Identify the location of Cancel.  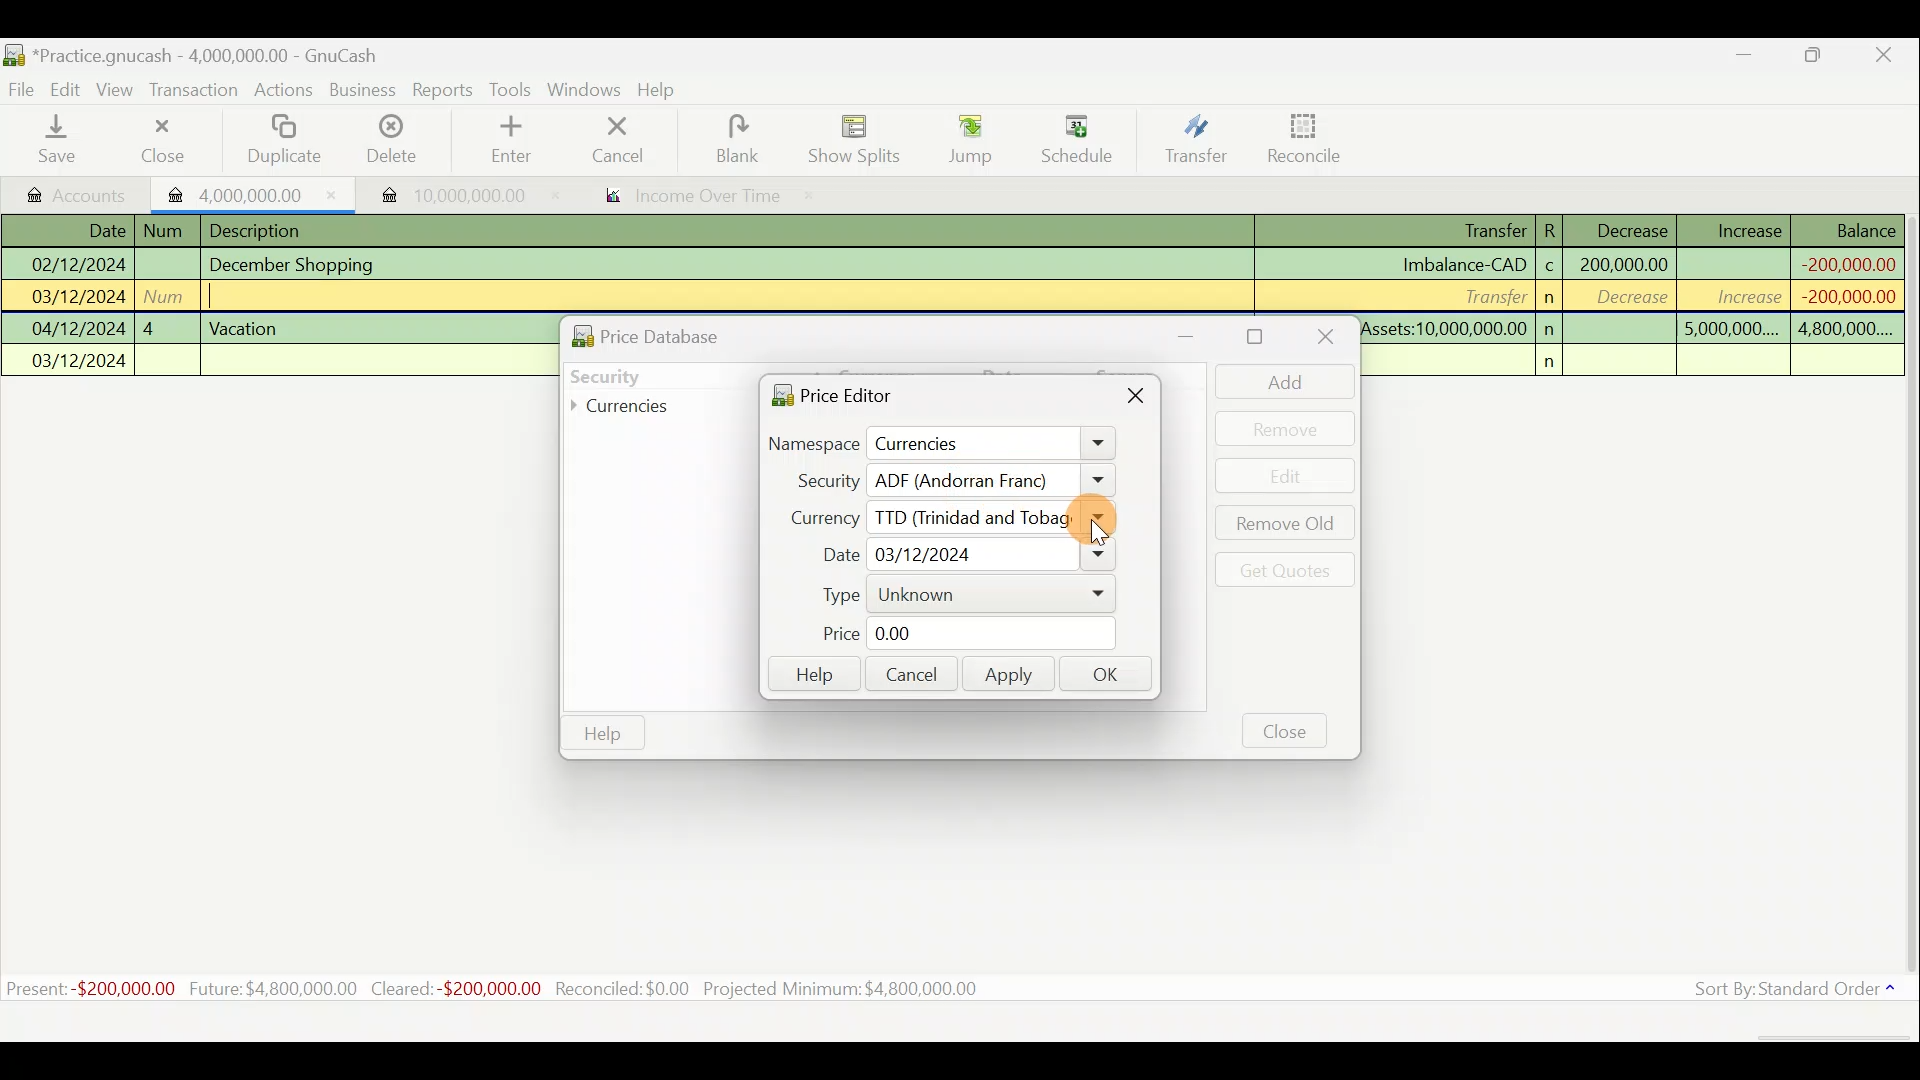
(909, 672).